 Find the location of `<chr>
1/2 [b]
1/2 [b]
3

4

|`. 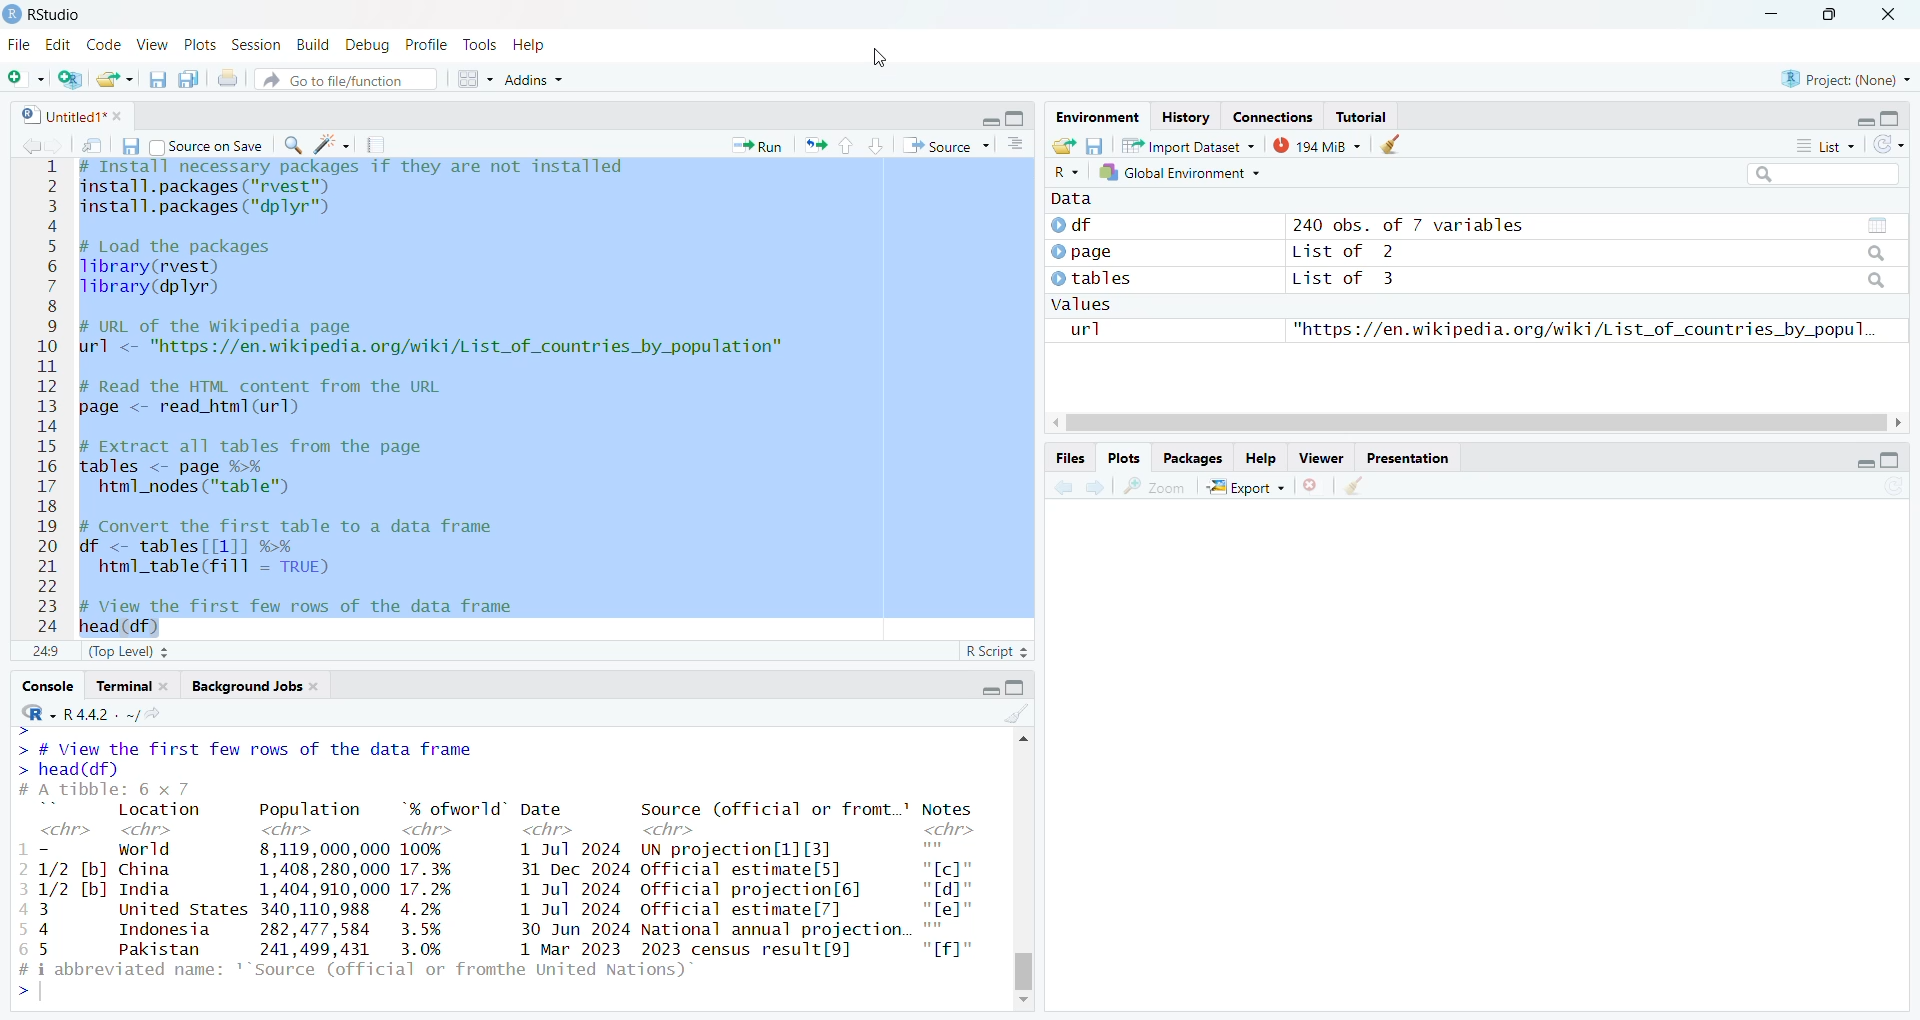

<chr>
1/2 [b]
1/2 [b]
3

4

| is located at coordinates (71, 889).